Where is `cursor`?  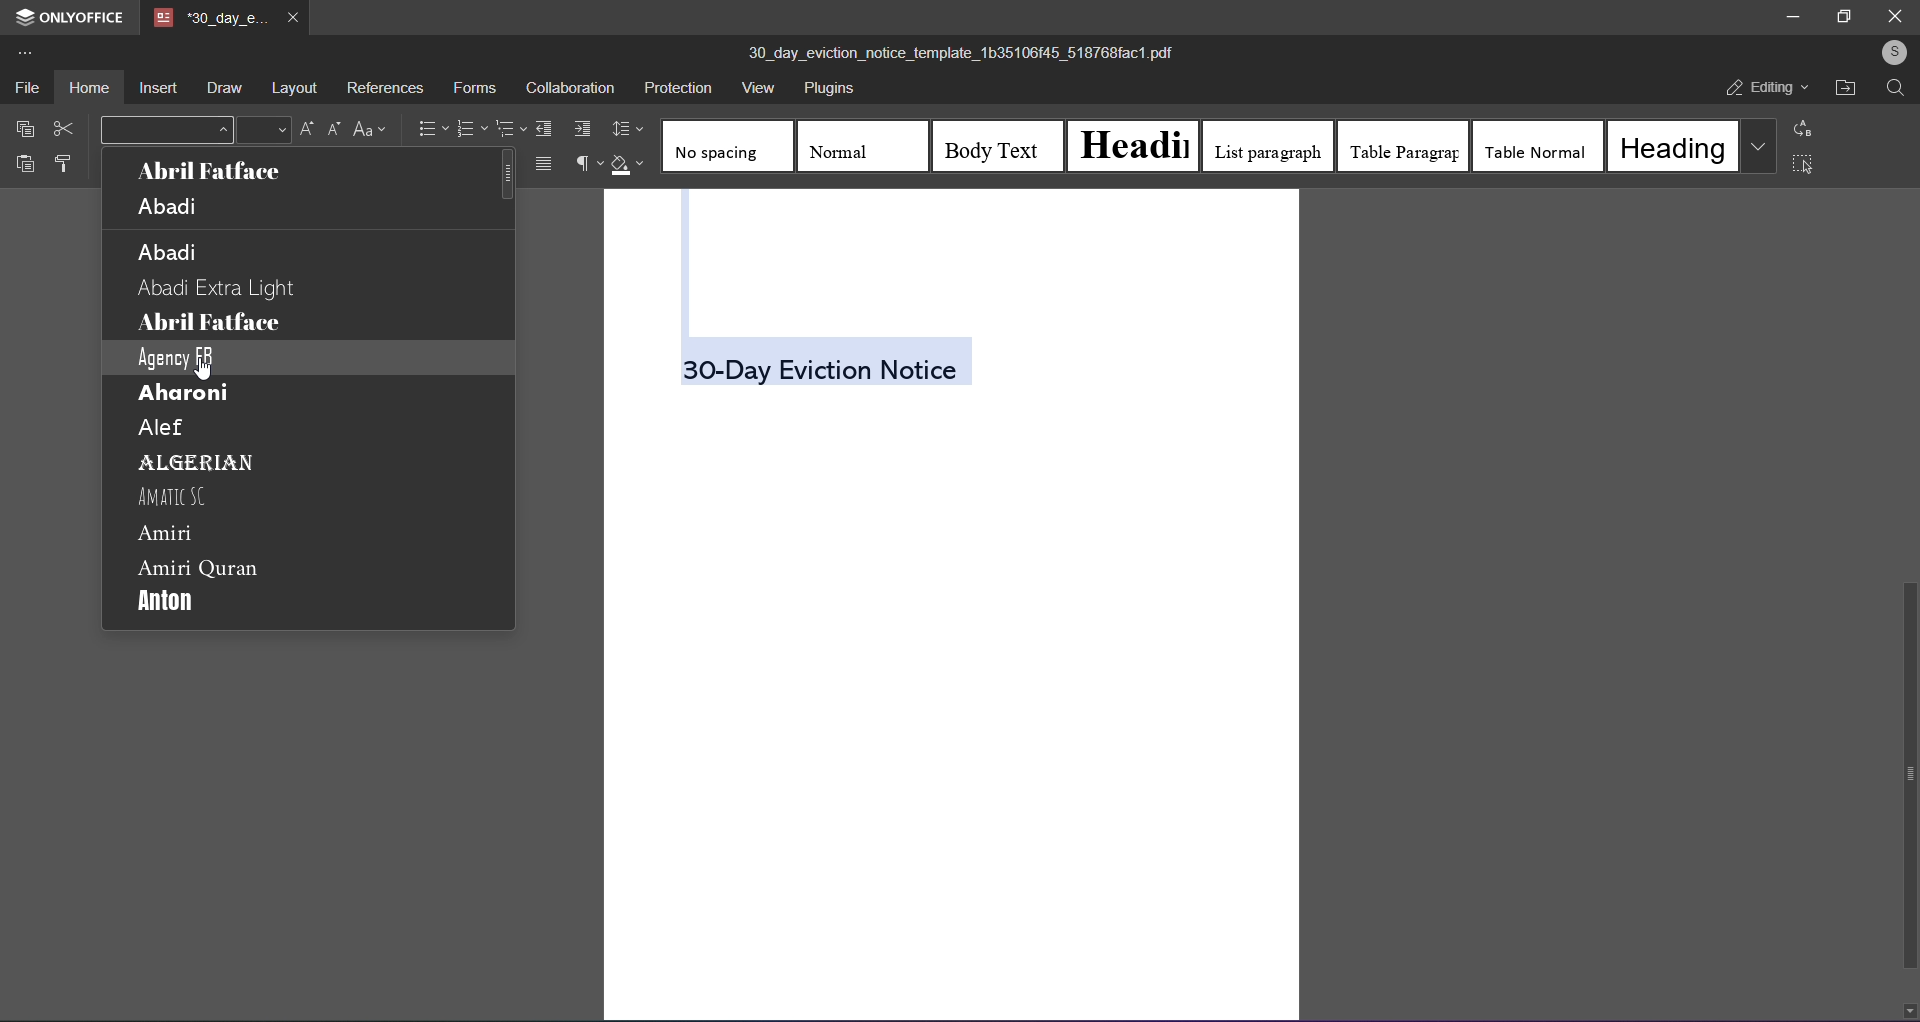 cursor is located at coordinates (203, 368).